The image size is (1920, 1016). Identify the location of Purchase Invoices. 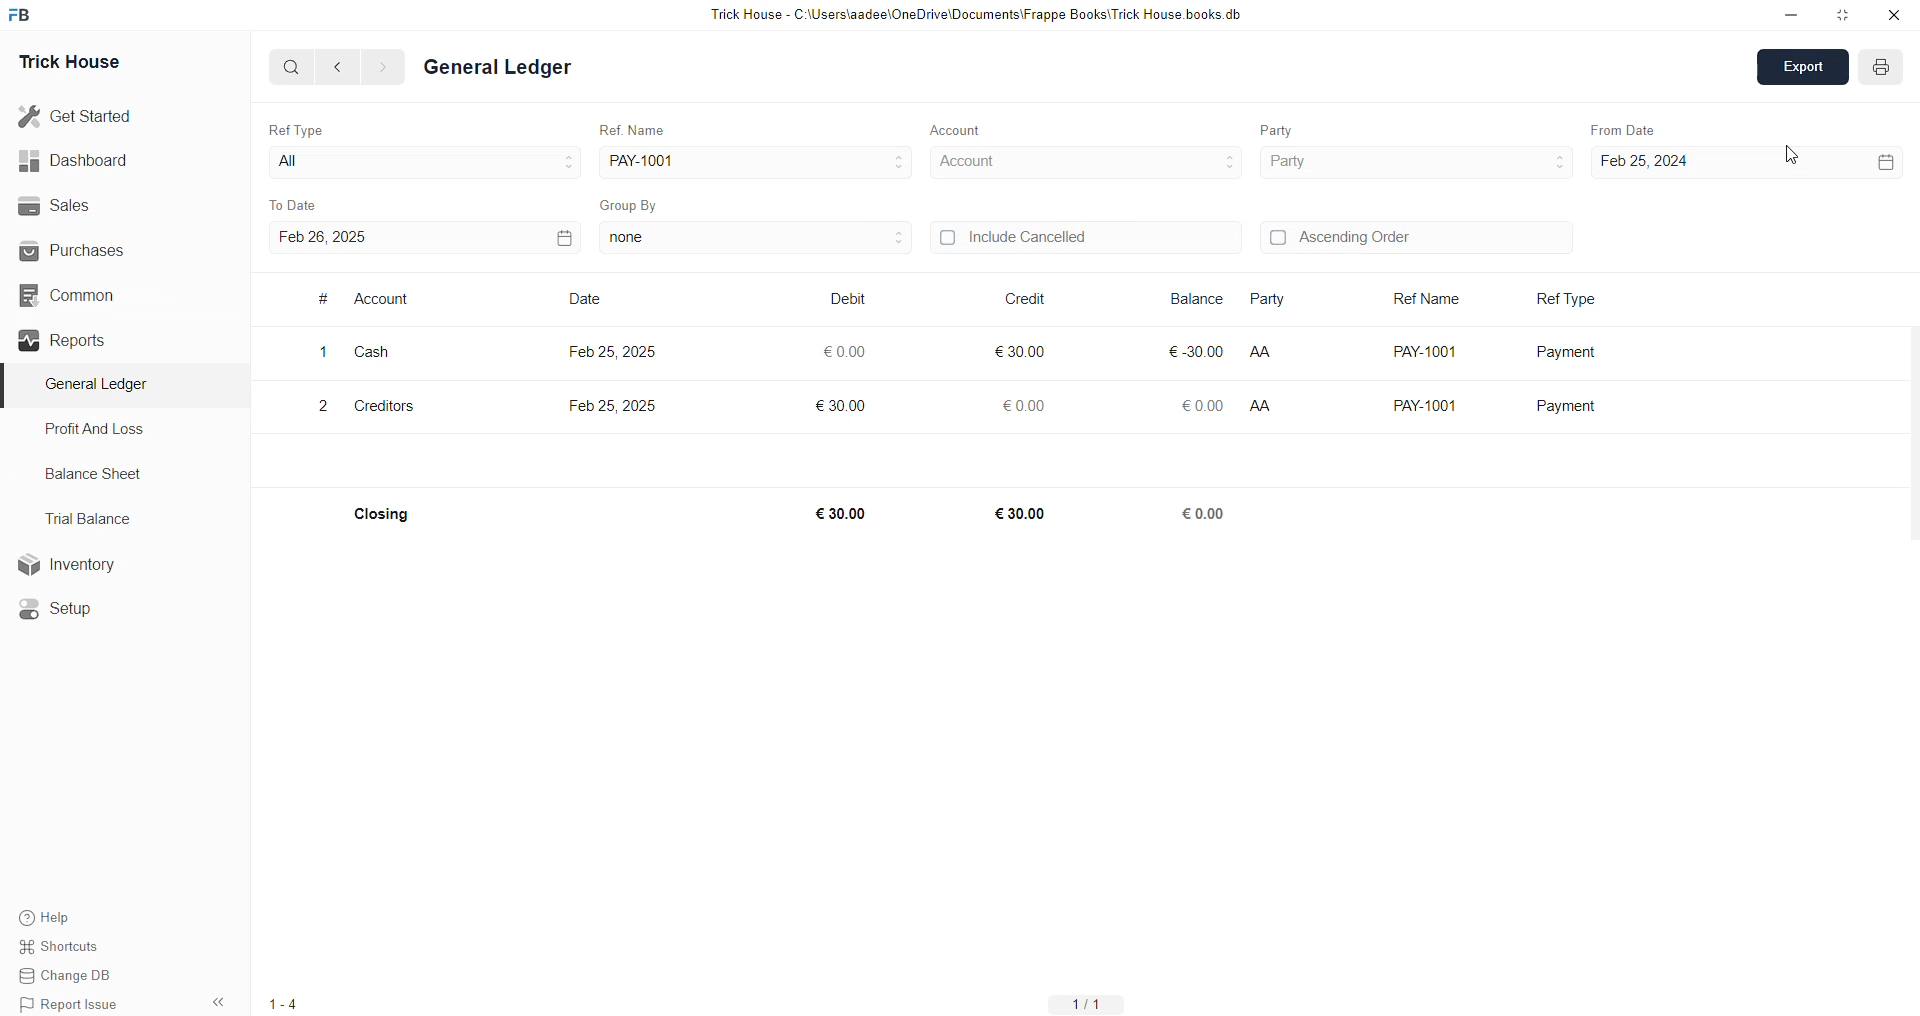
(108, 293).